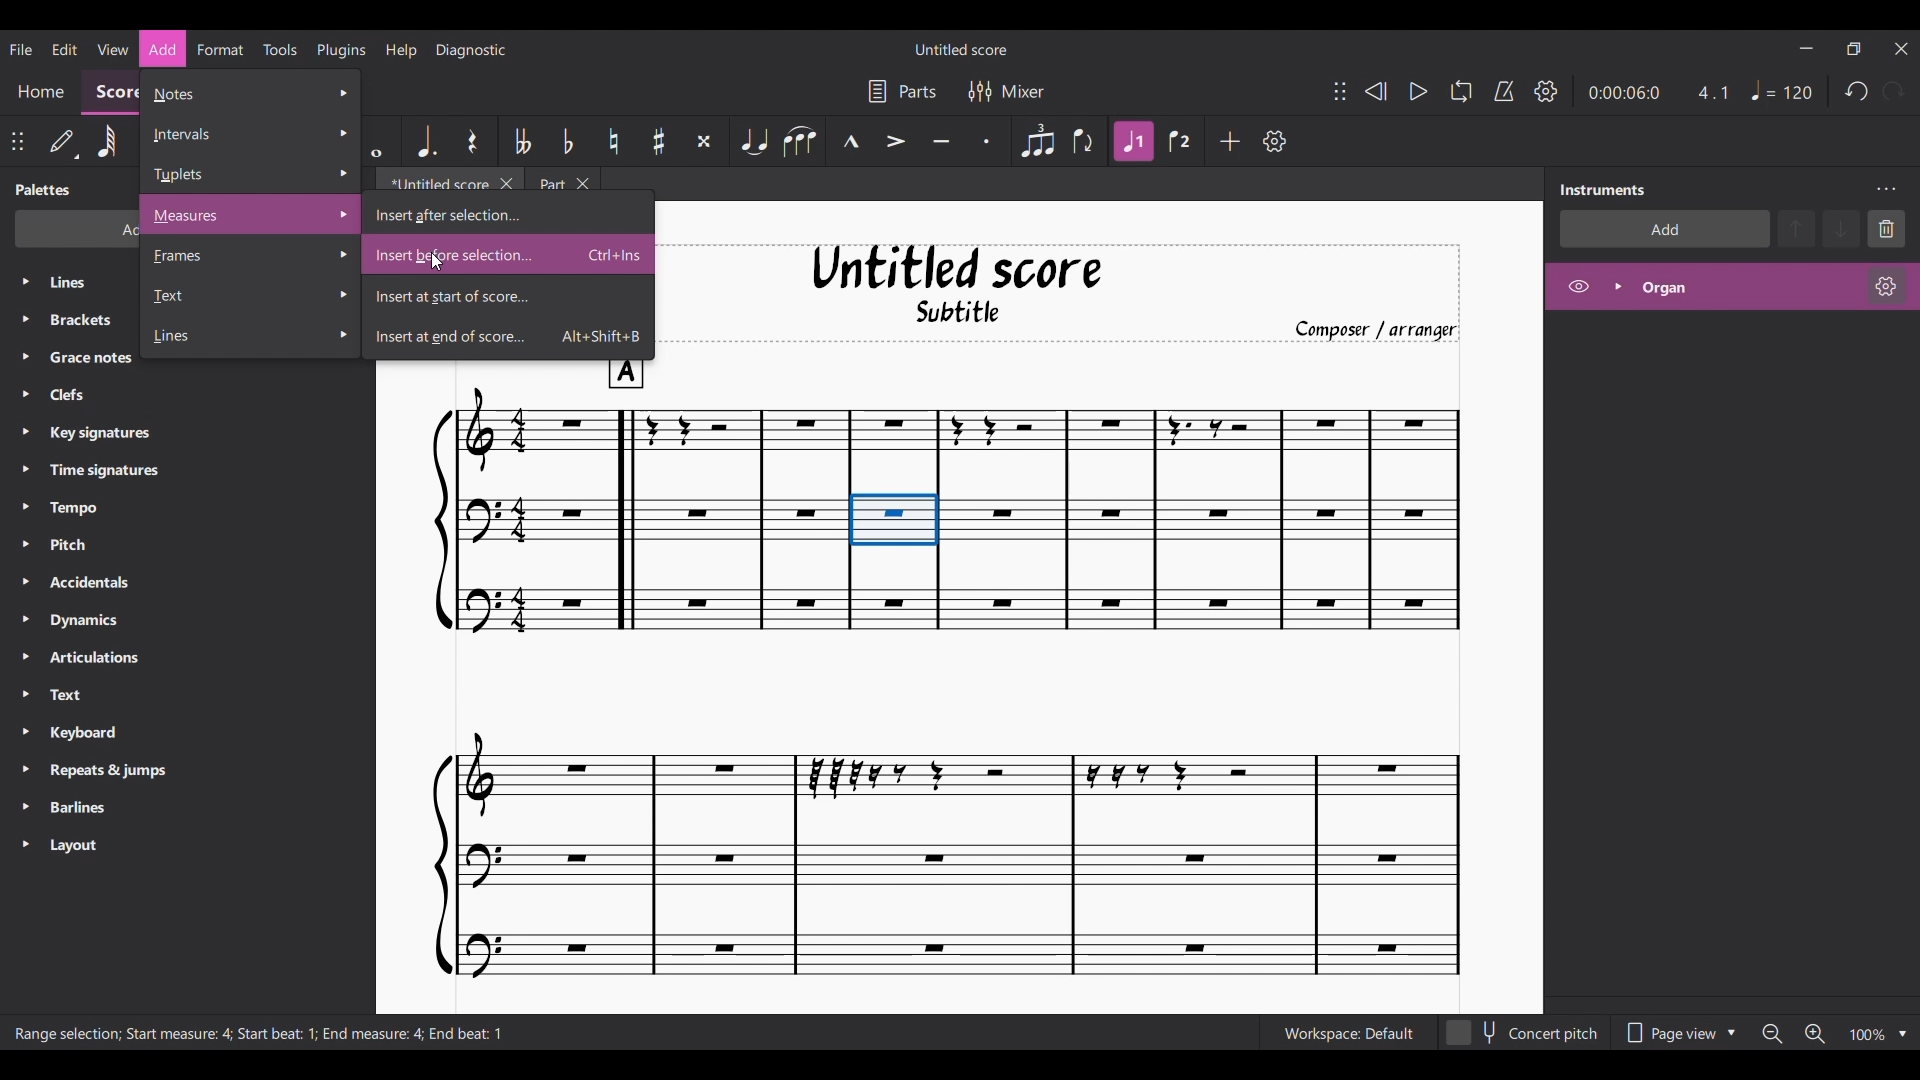 Image resolution: width=1920 pixels, height=1080 pixels. What do you see at coordinates (851, 142) in the screenshot?
I see `Marcato` at bounding box center [851, 142].